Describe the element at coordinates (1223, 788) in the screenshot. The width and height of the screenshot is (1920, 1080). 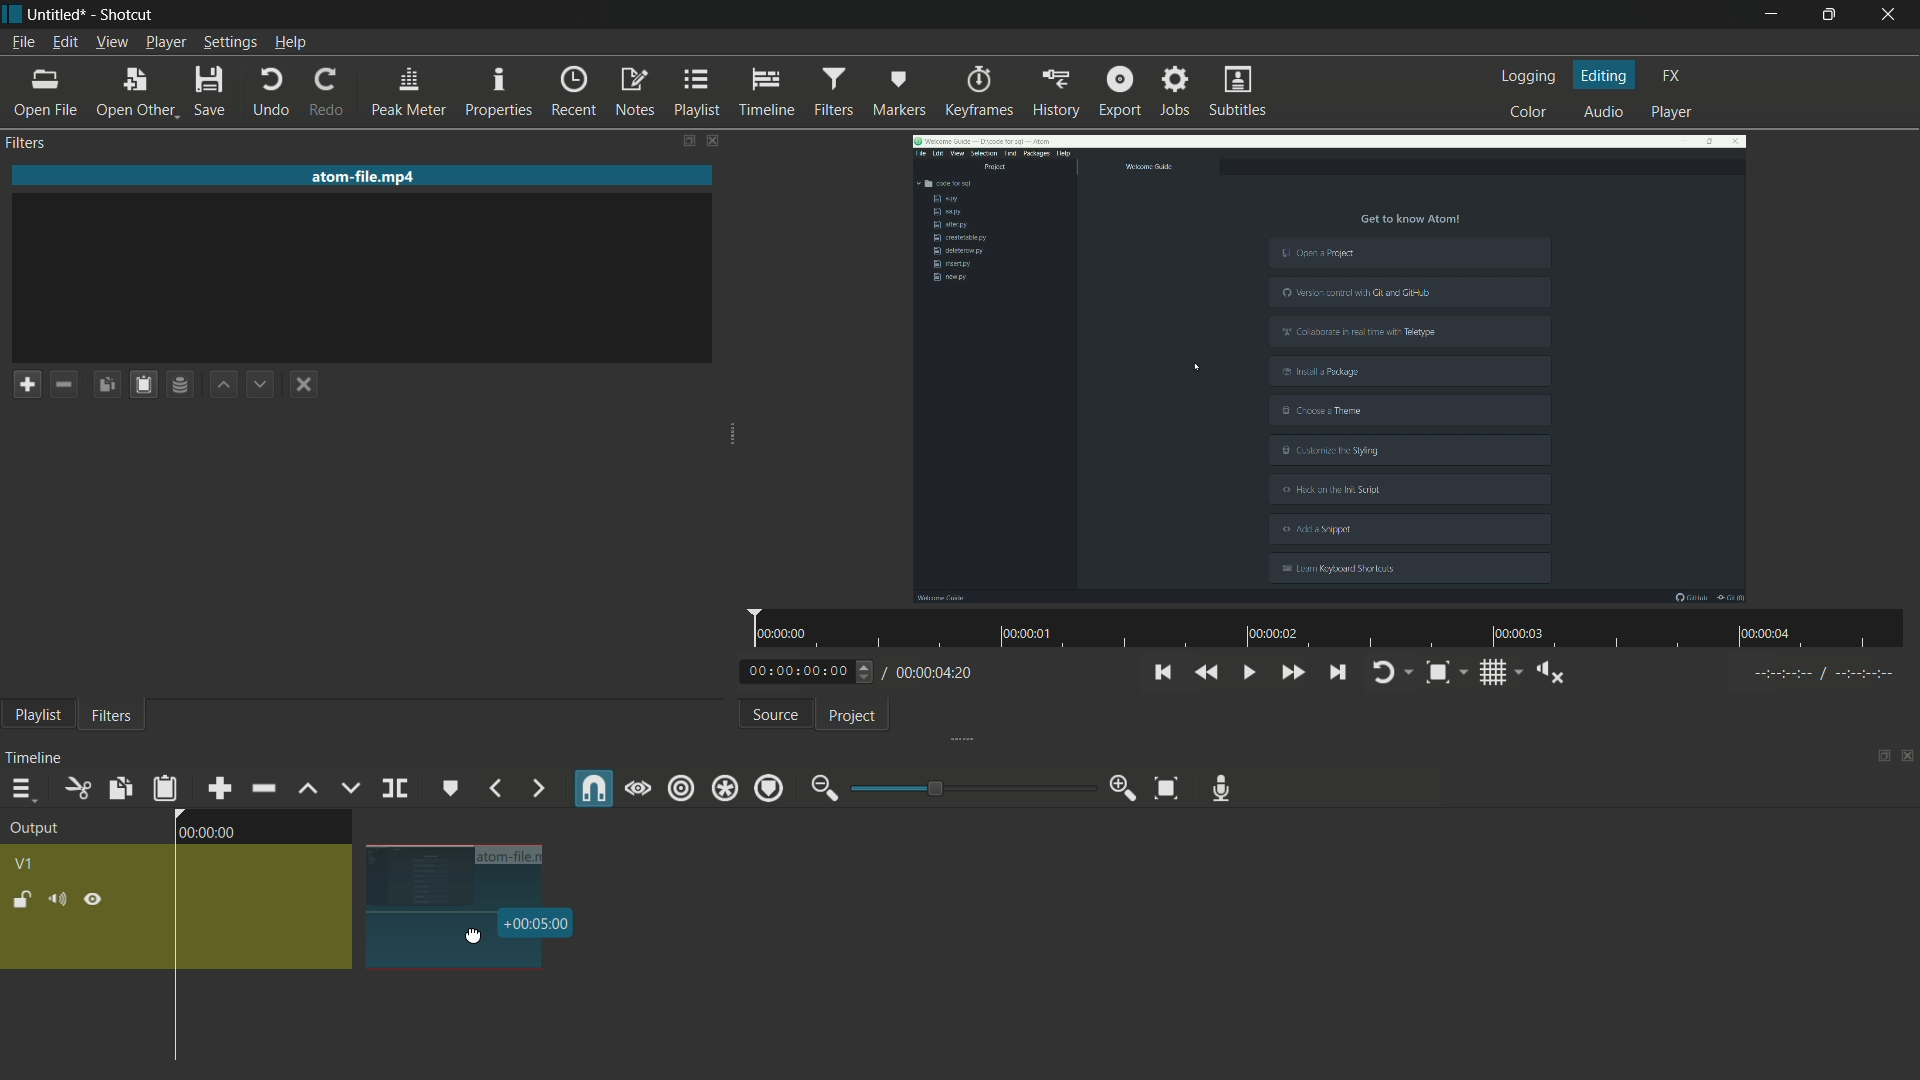
I see `record audio` at that location.